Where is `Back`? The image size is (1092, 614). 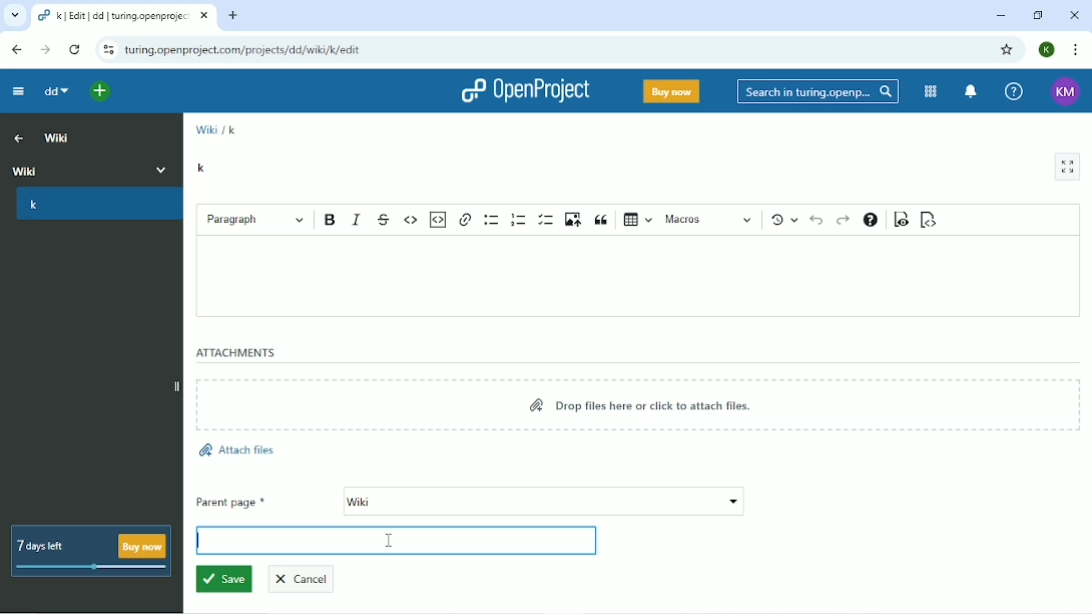 Back is located at coordinates (15, 48).